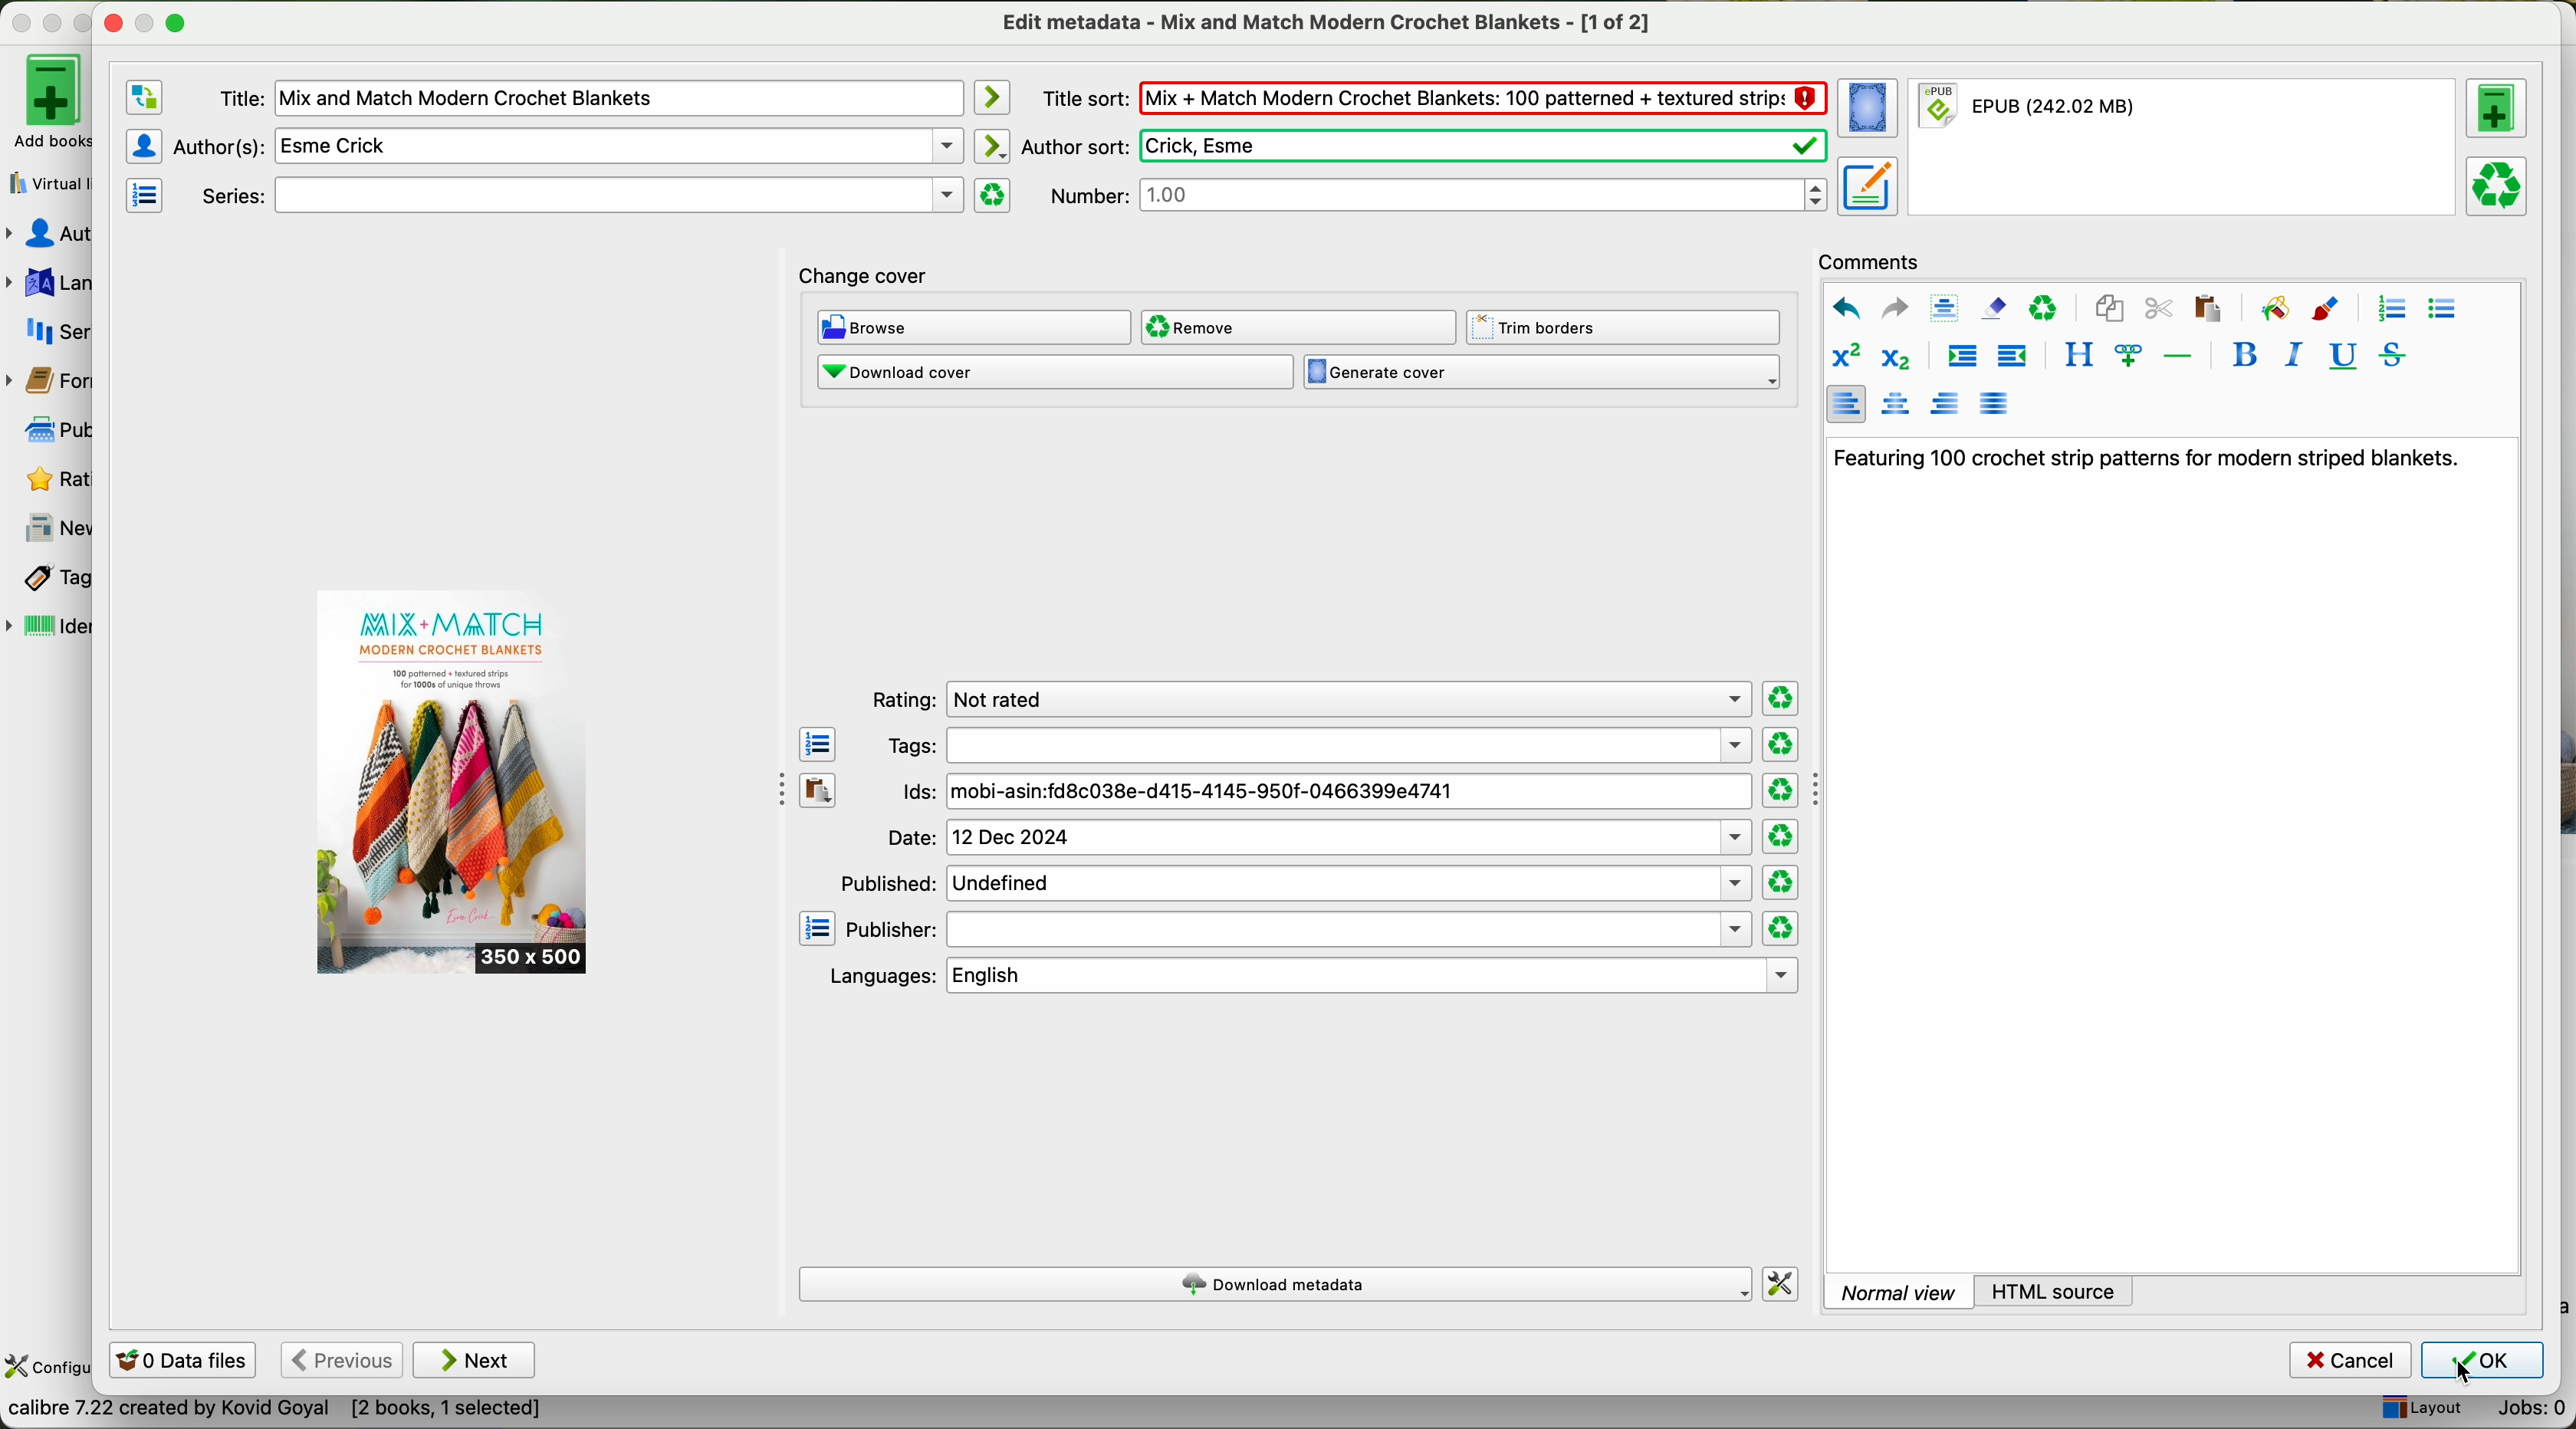 The width and height of the screenshot is (2576, 1429). I want to click on disable minimize window, so click(151, 21).